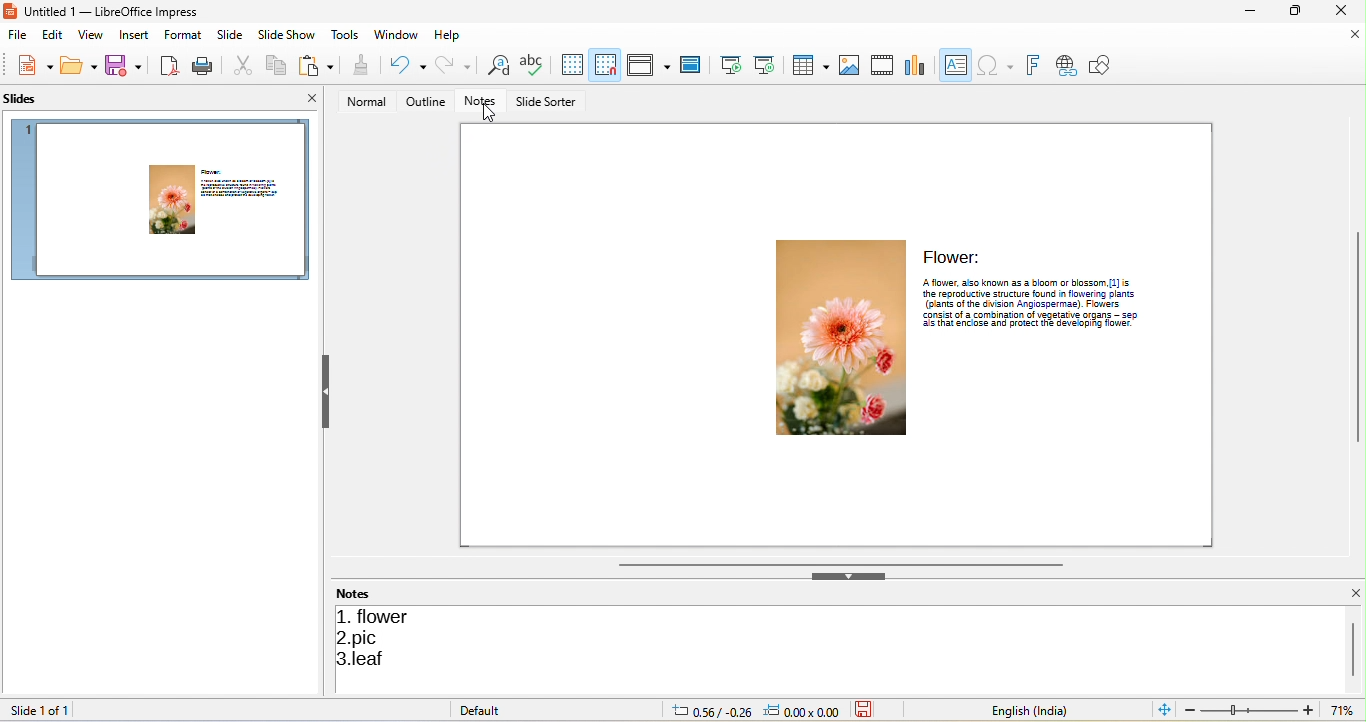  Describe the element at coordinates (1346, 11) in the screenshot. I see `close` at that location.